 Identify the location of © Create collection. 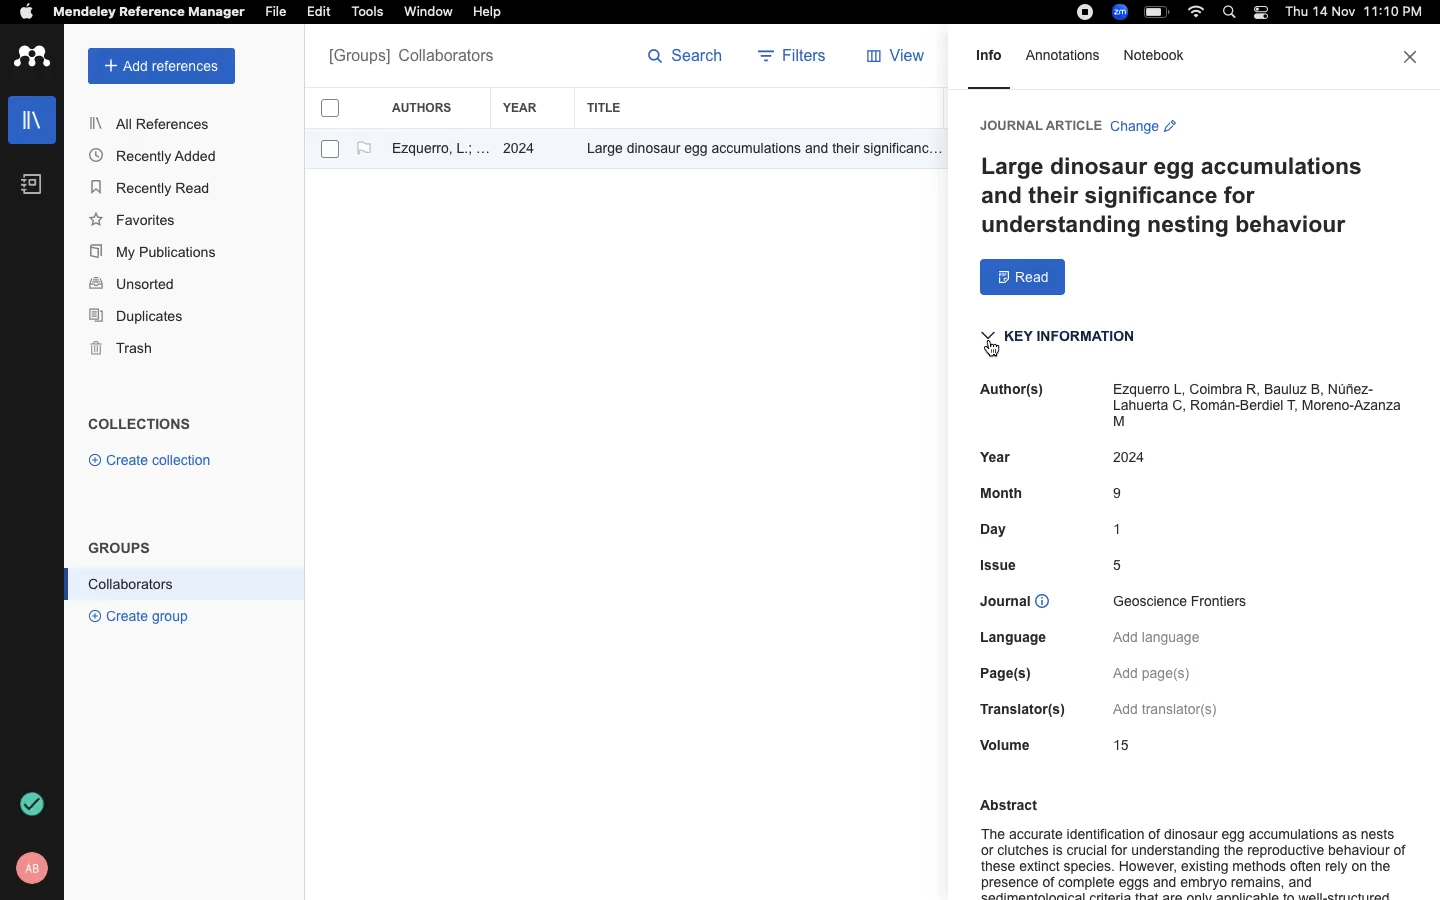
(151, 464).